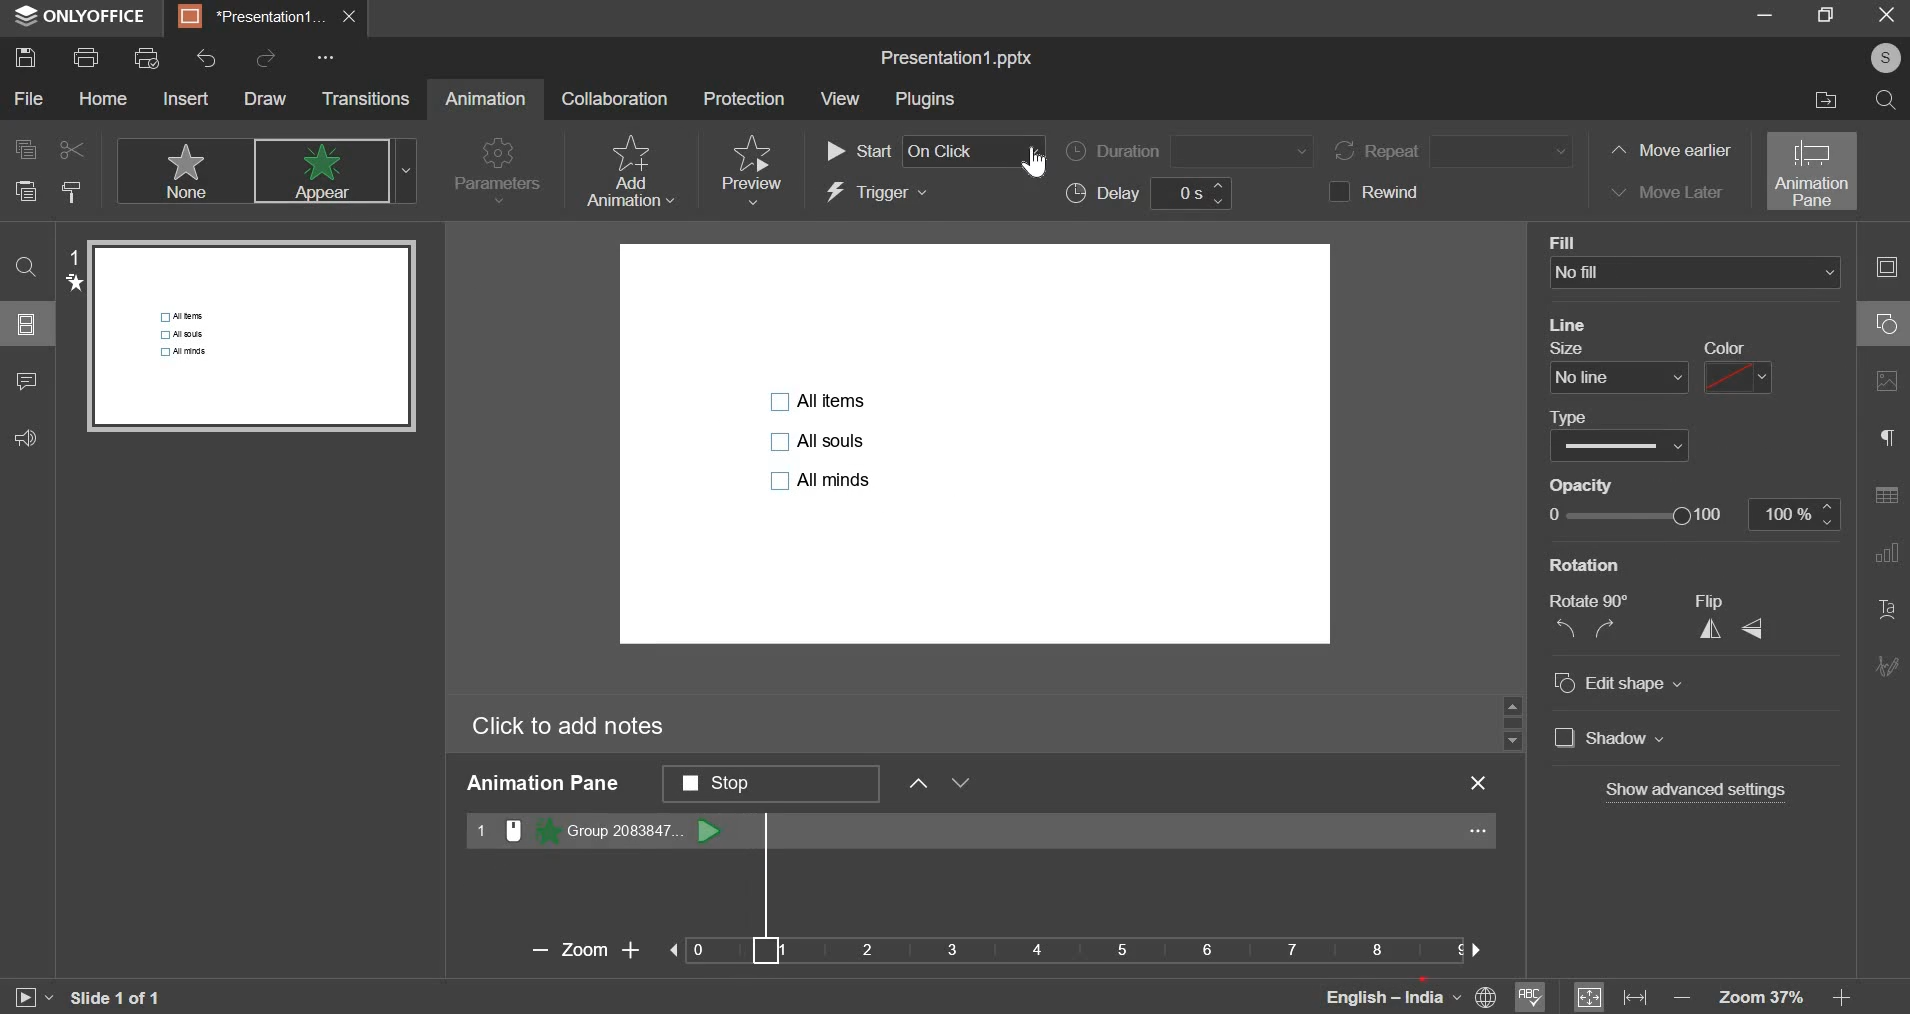  What do you see at coordinates (269, 18) in the screenshot?
I see `presentation1` at bounding box center [269, 18].